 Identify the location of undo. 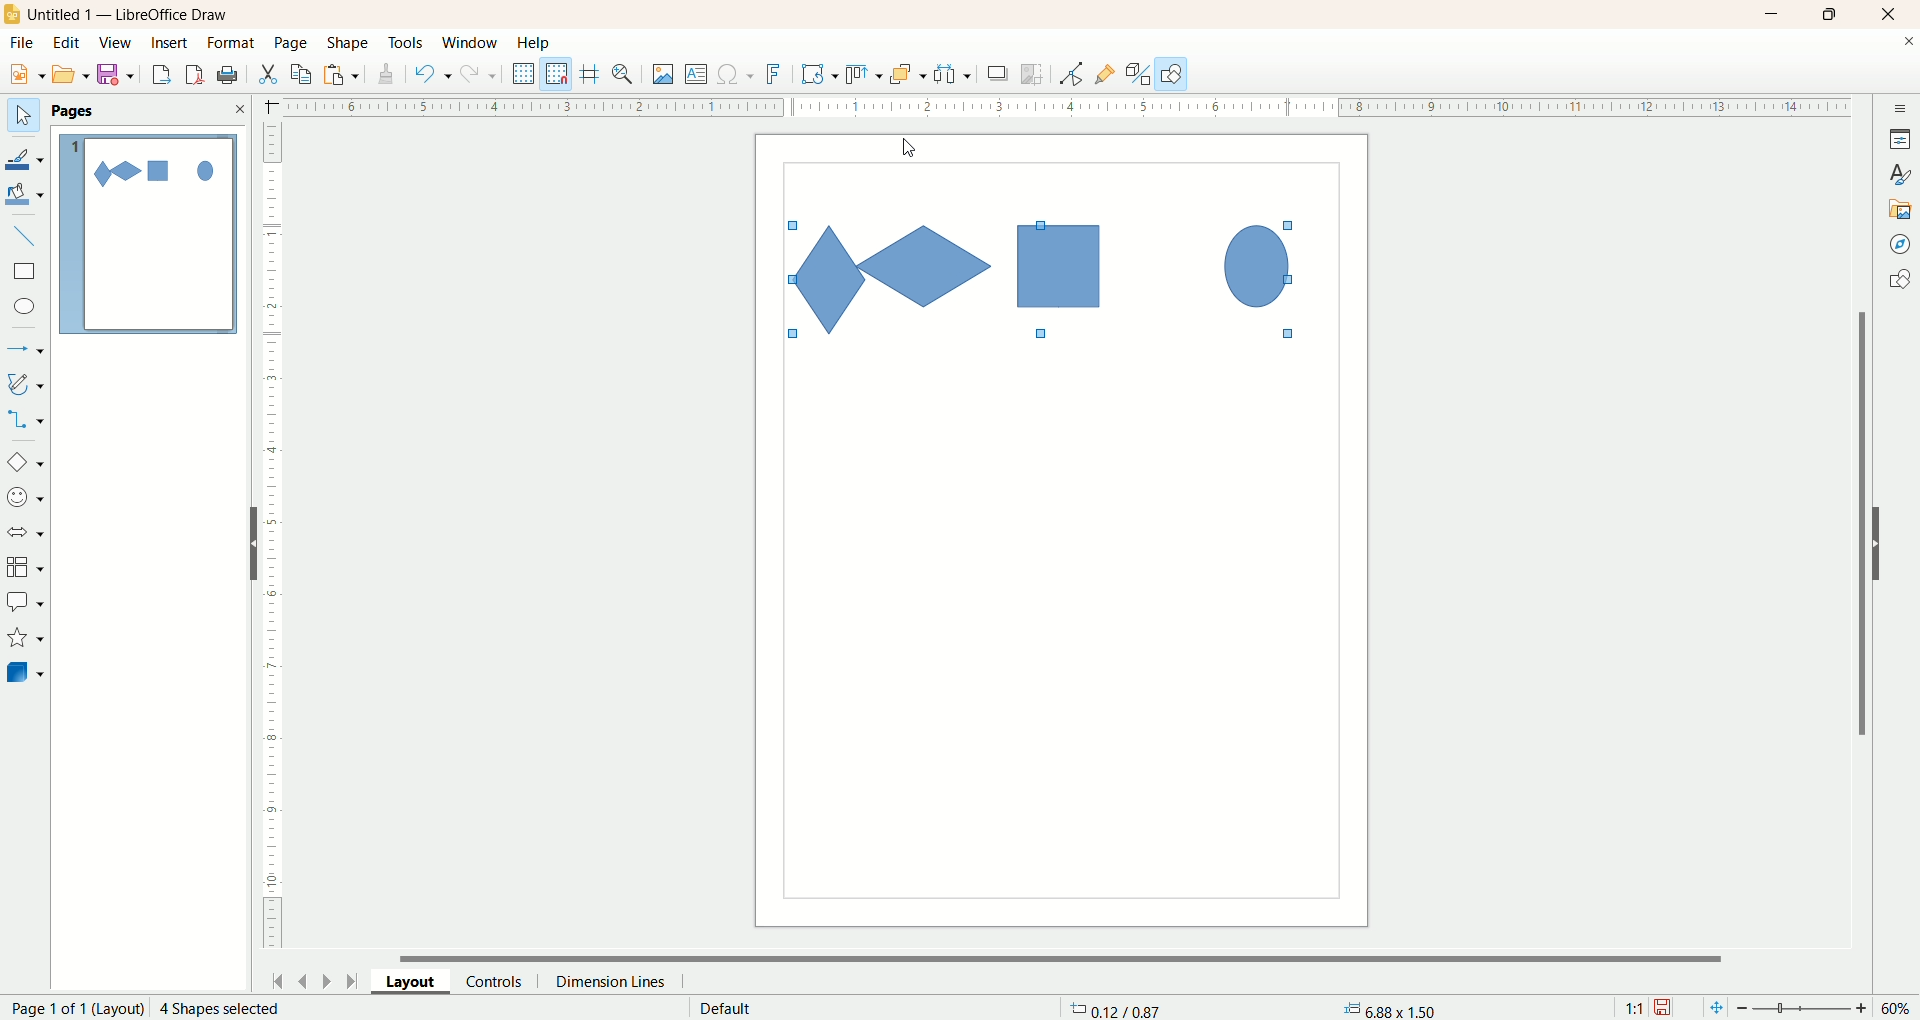
(433, 74).